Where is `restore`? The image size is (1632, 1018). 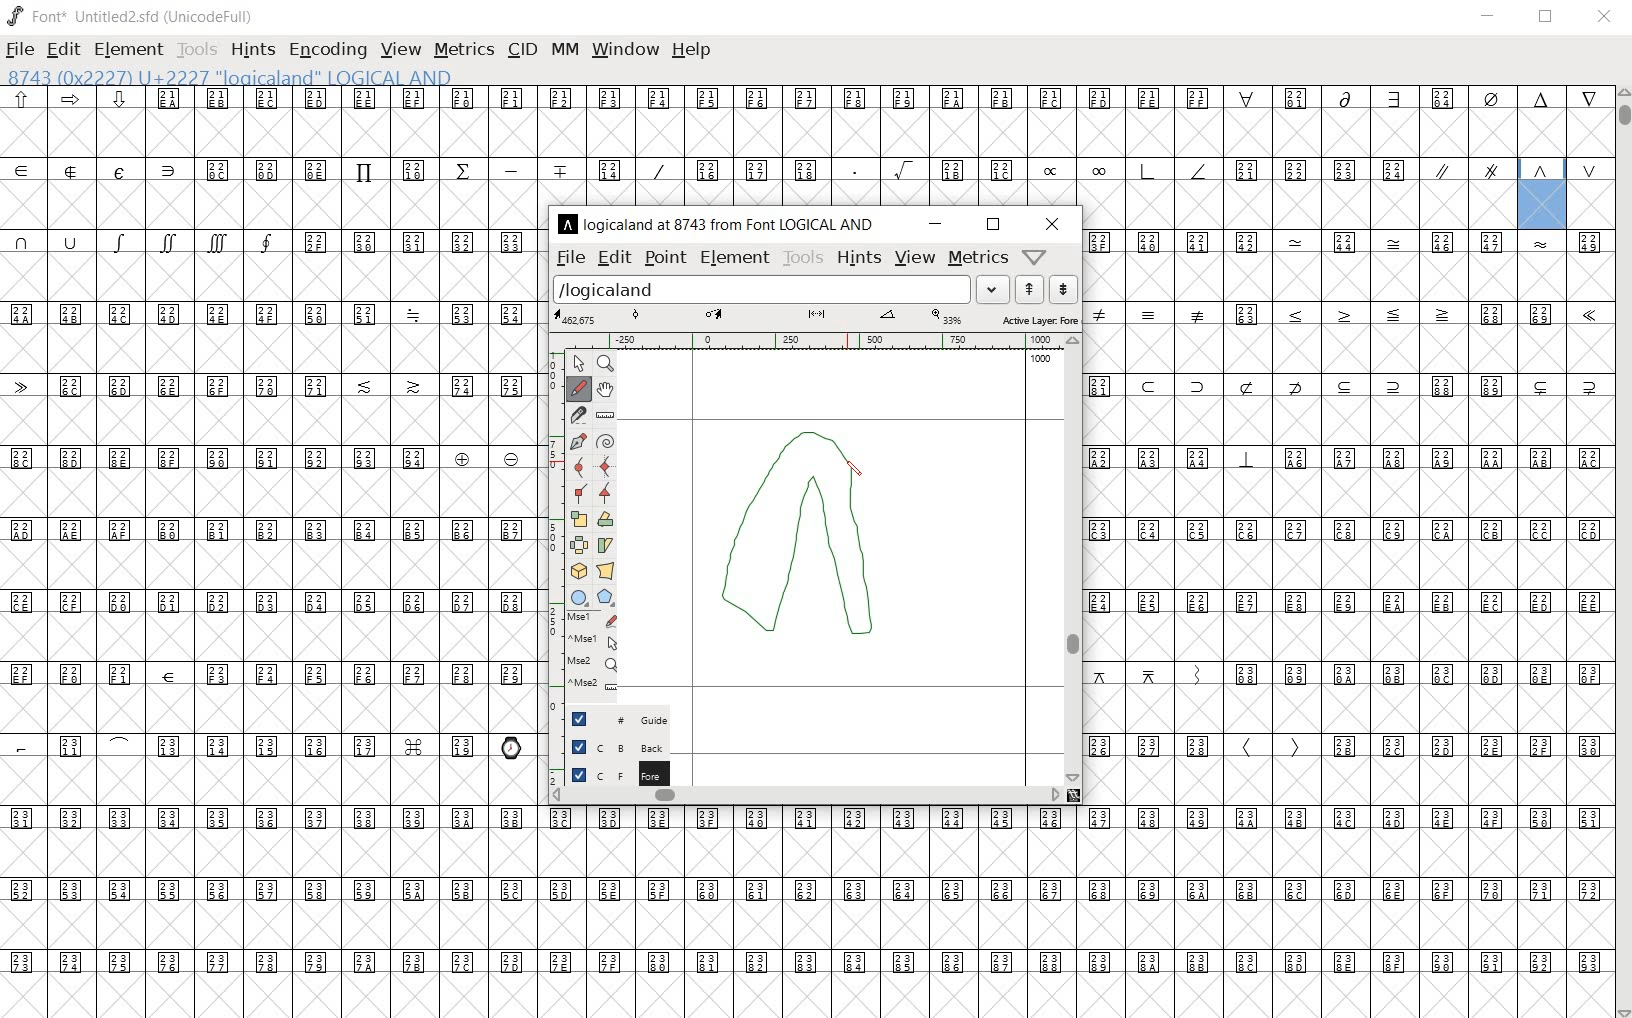 restore is located at coordinates (994, 225).